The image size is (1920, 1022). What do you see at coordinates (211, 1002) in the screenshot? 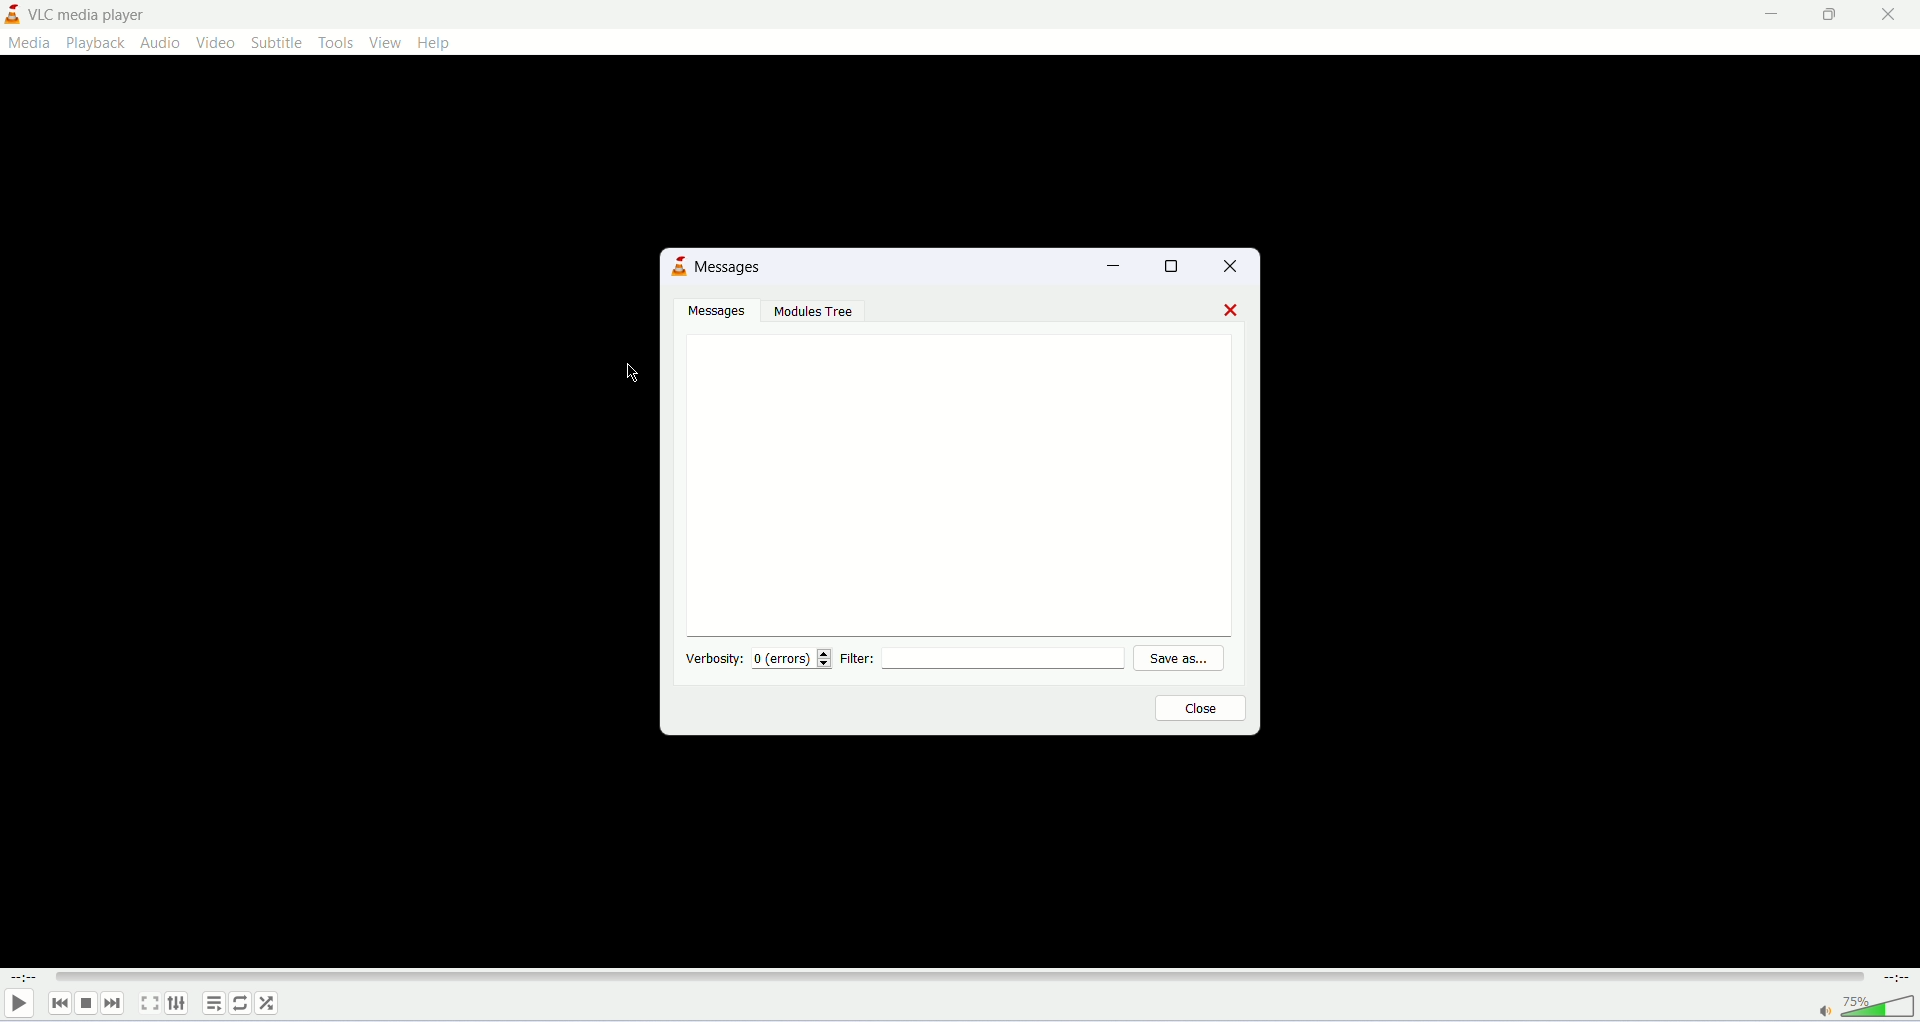
I see `playlist` at bounding box center [211, 1002].